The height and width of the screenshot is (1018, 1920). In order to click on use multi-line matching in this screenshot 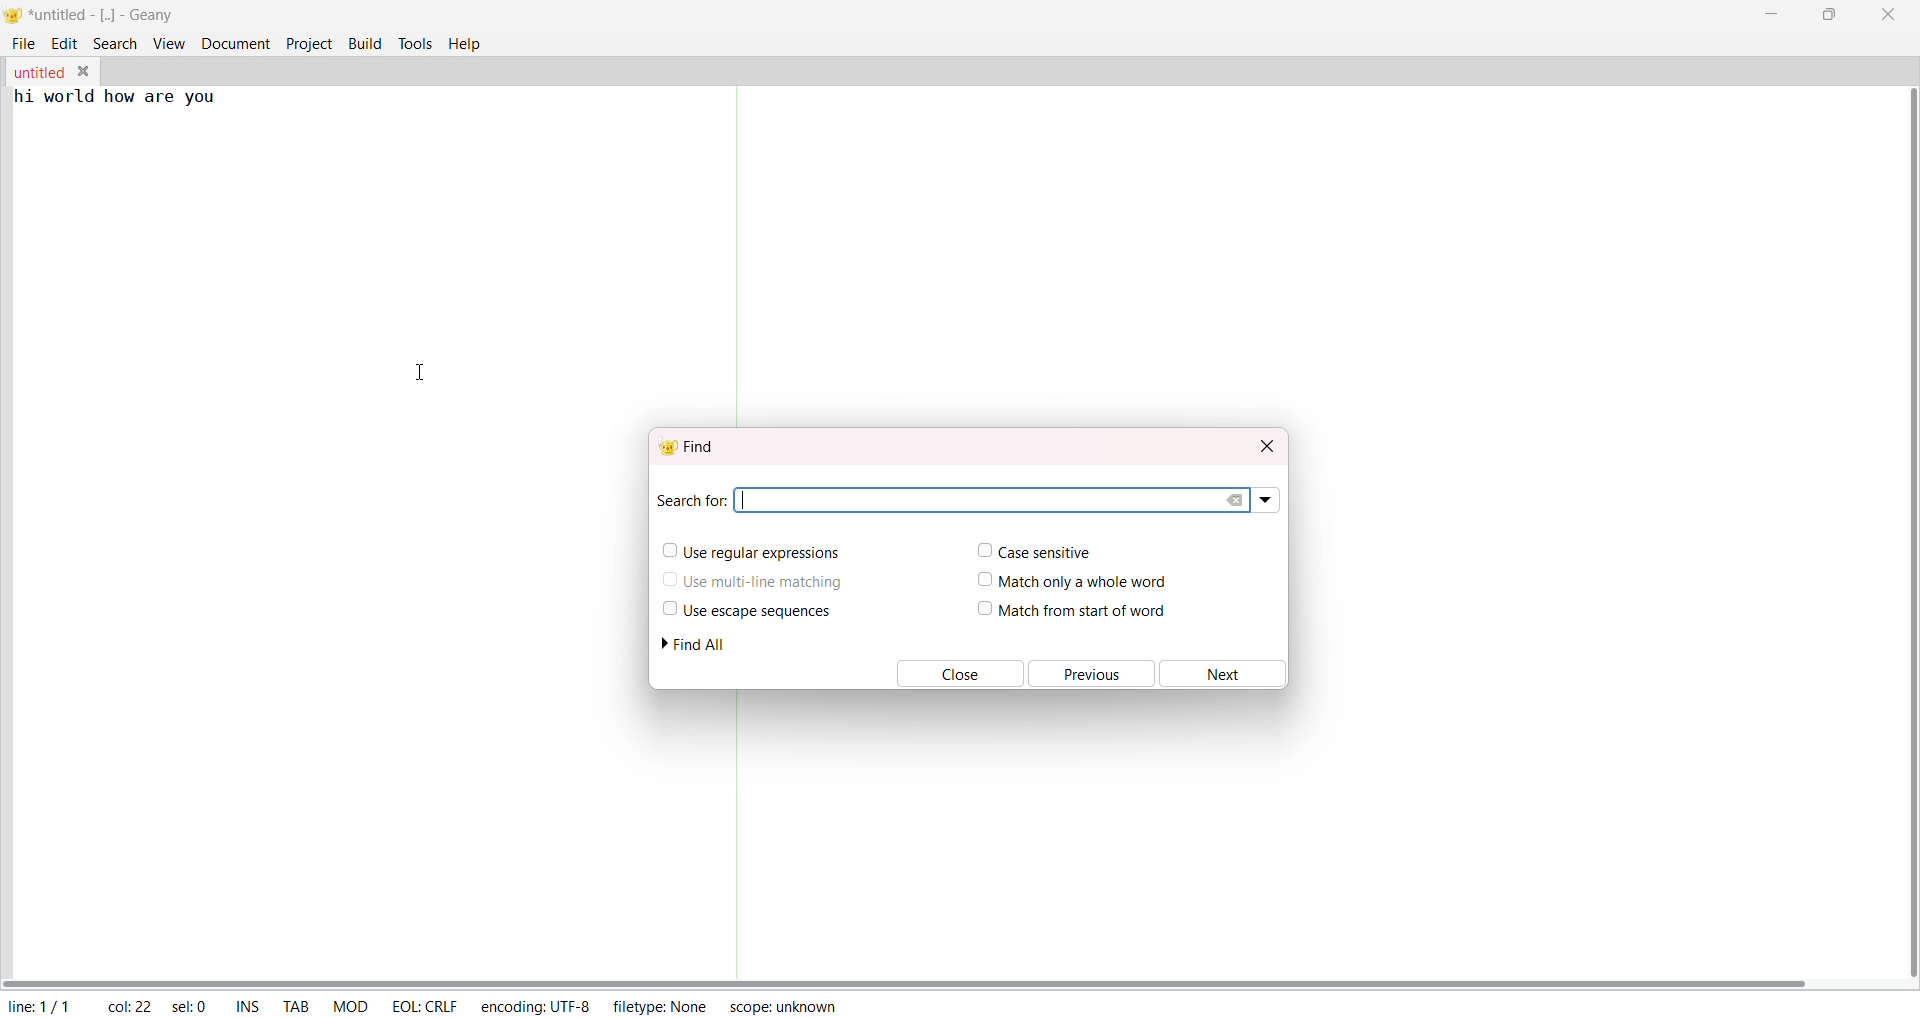, I will do `click(769, 583)`.